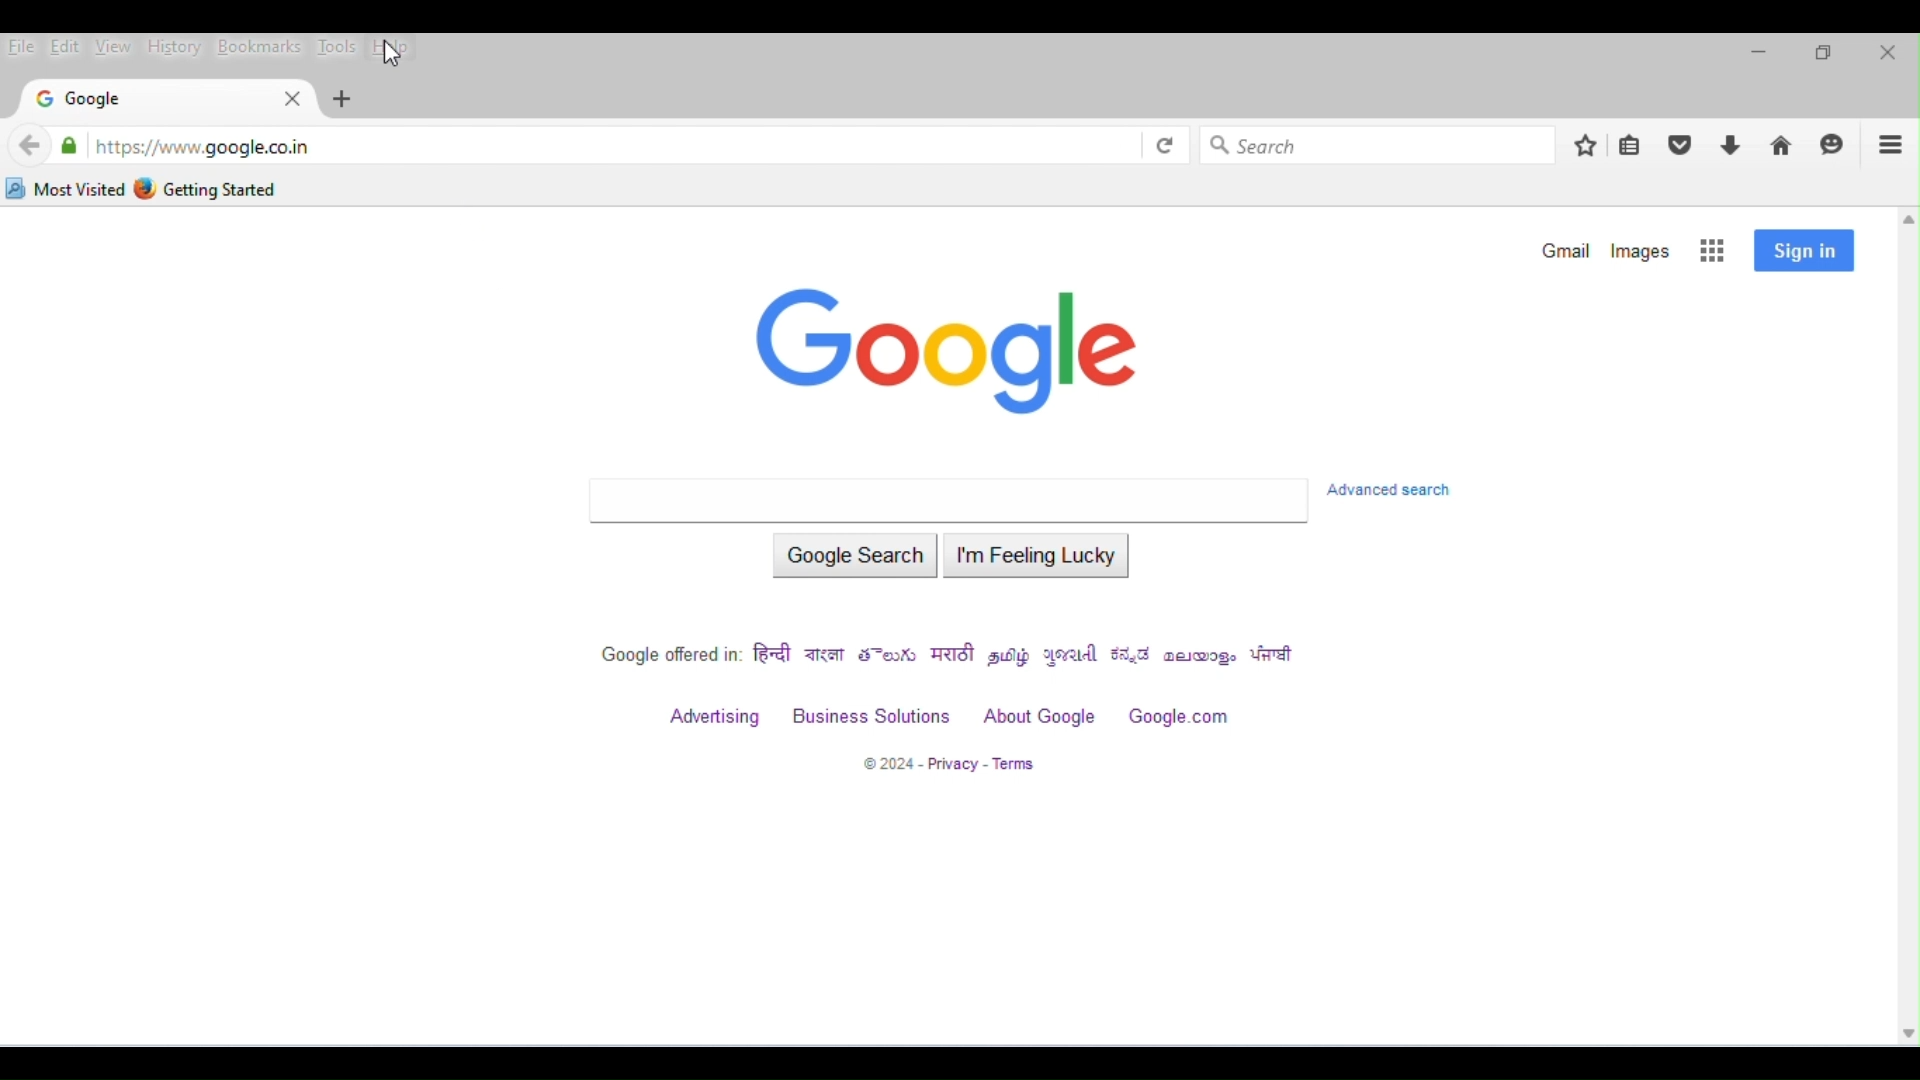 Image resolution: width=1920 pixels, height=1080 pixels. What do you see at coordinates (1822, 56) in the screenshot?
I see `maximize` at bounding box center [1822, 56].